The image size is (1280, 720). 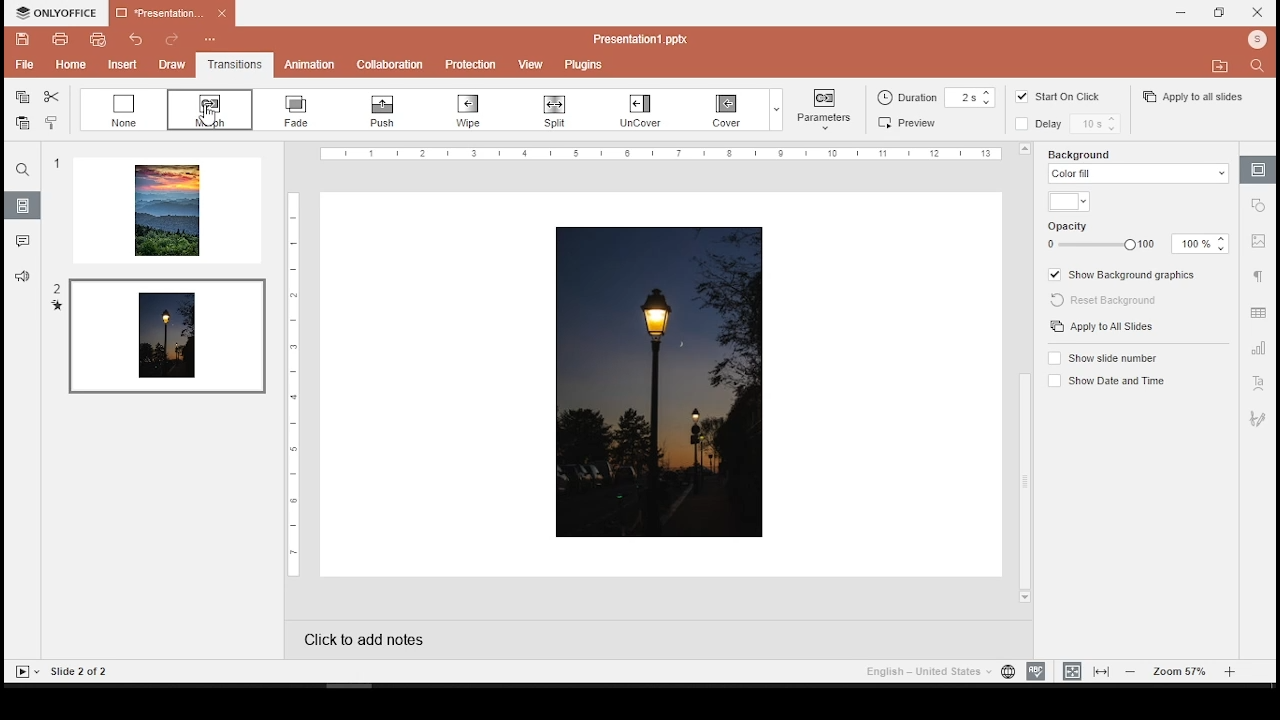 What do you see at coordinates (288, 384) in the screenshot?
I see `ruler` at bounding box center [288, 384].